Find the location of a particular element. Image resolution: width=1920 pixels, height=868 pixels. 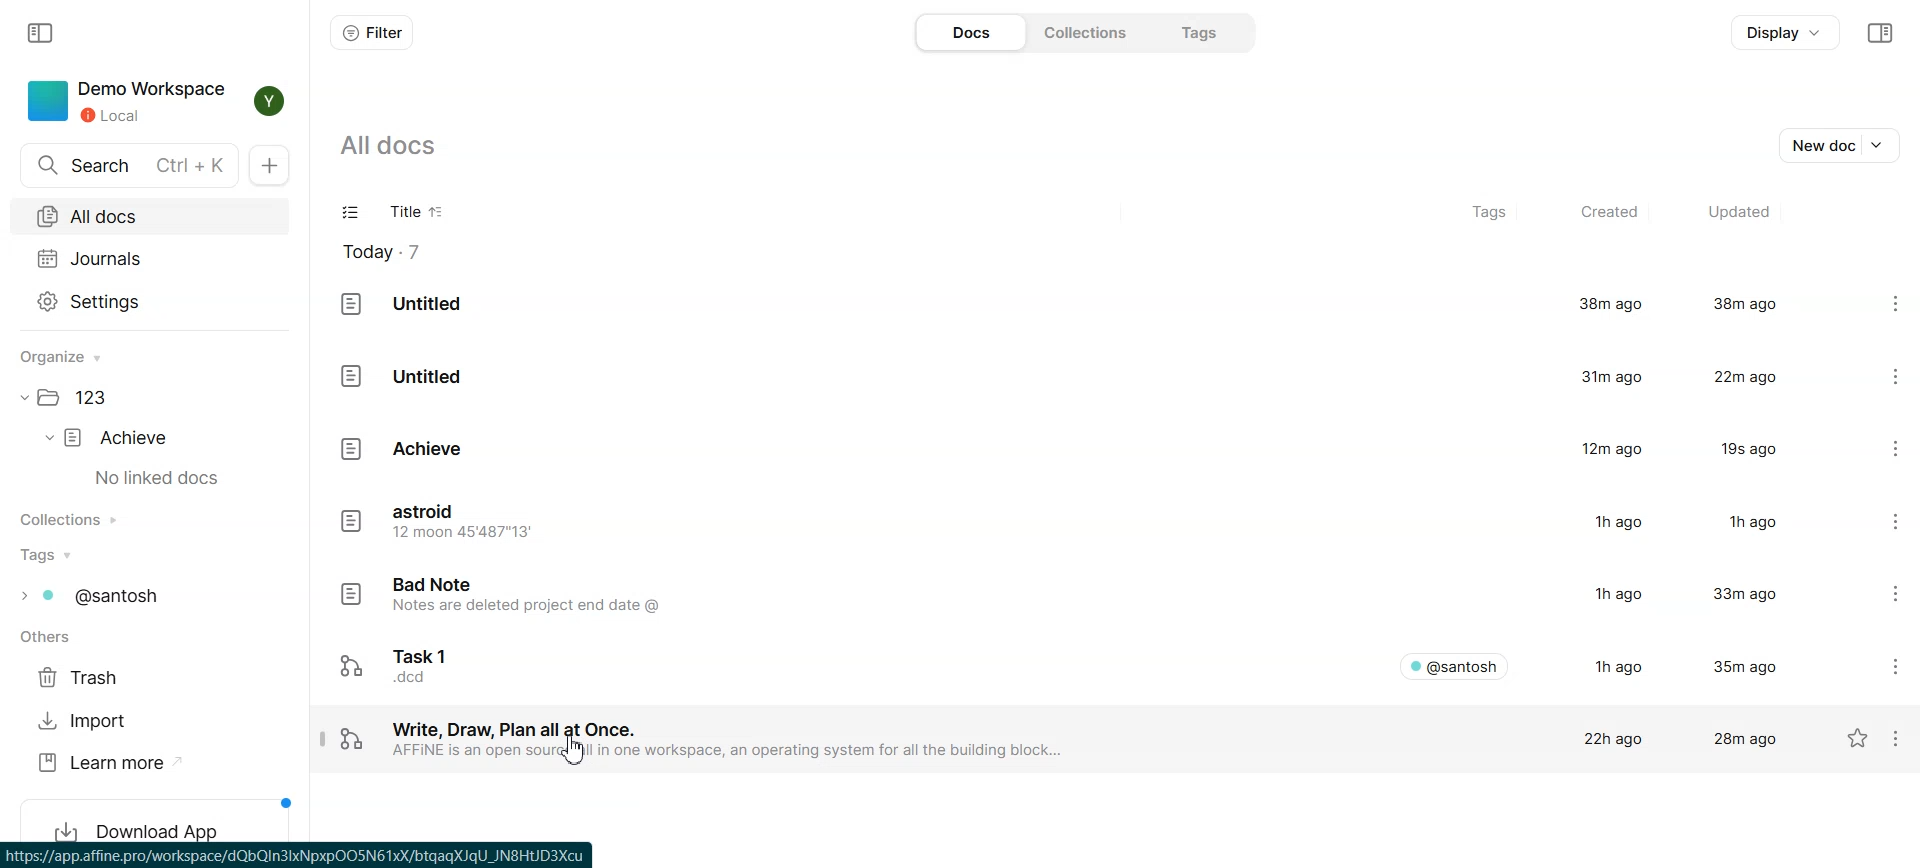

Collapse sidebar is located at coordinates (43, 31).